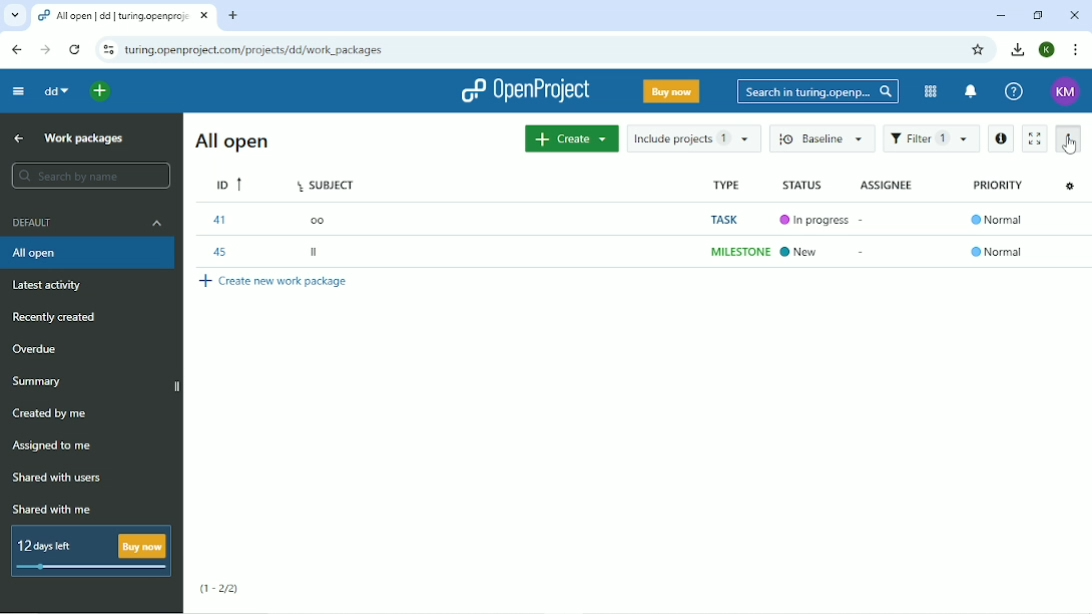 This screenshot has height=614, width=1092. Describe the element at coordinates (1047, 50) in the screenshot. I see `K` at that location.